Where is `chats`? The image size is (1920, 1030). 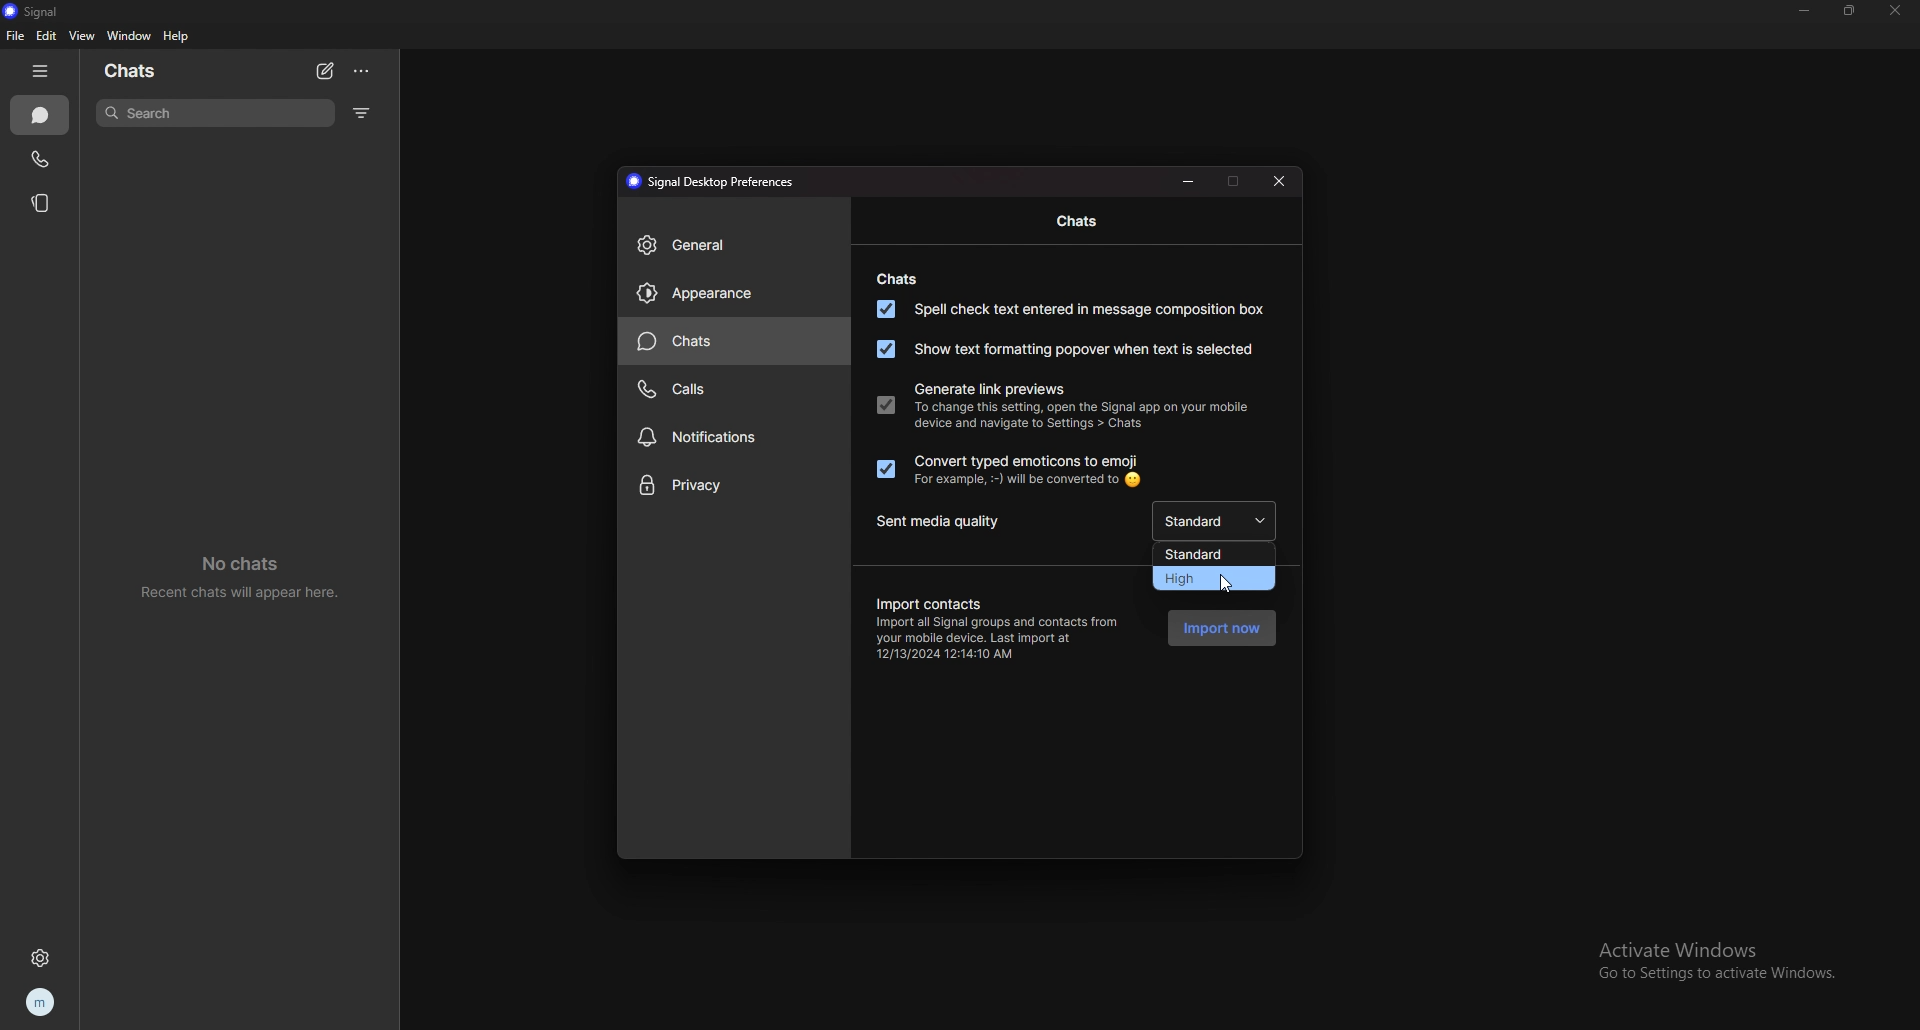 chats is located at coordinates (39, 115).